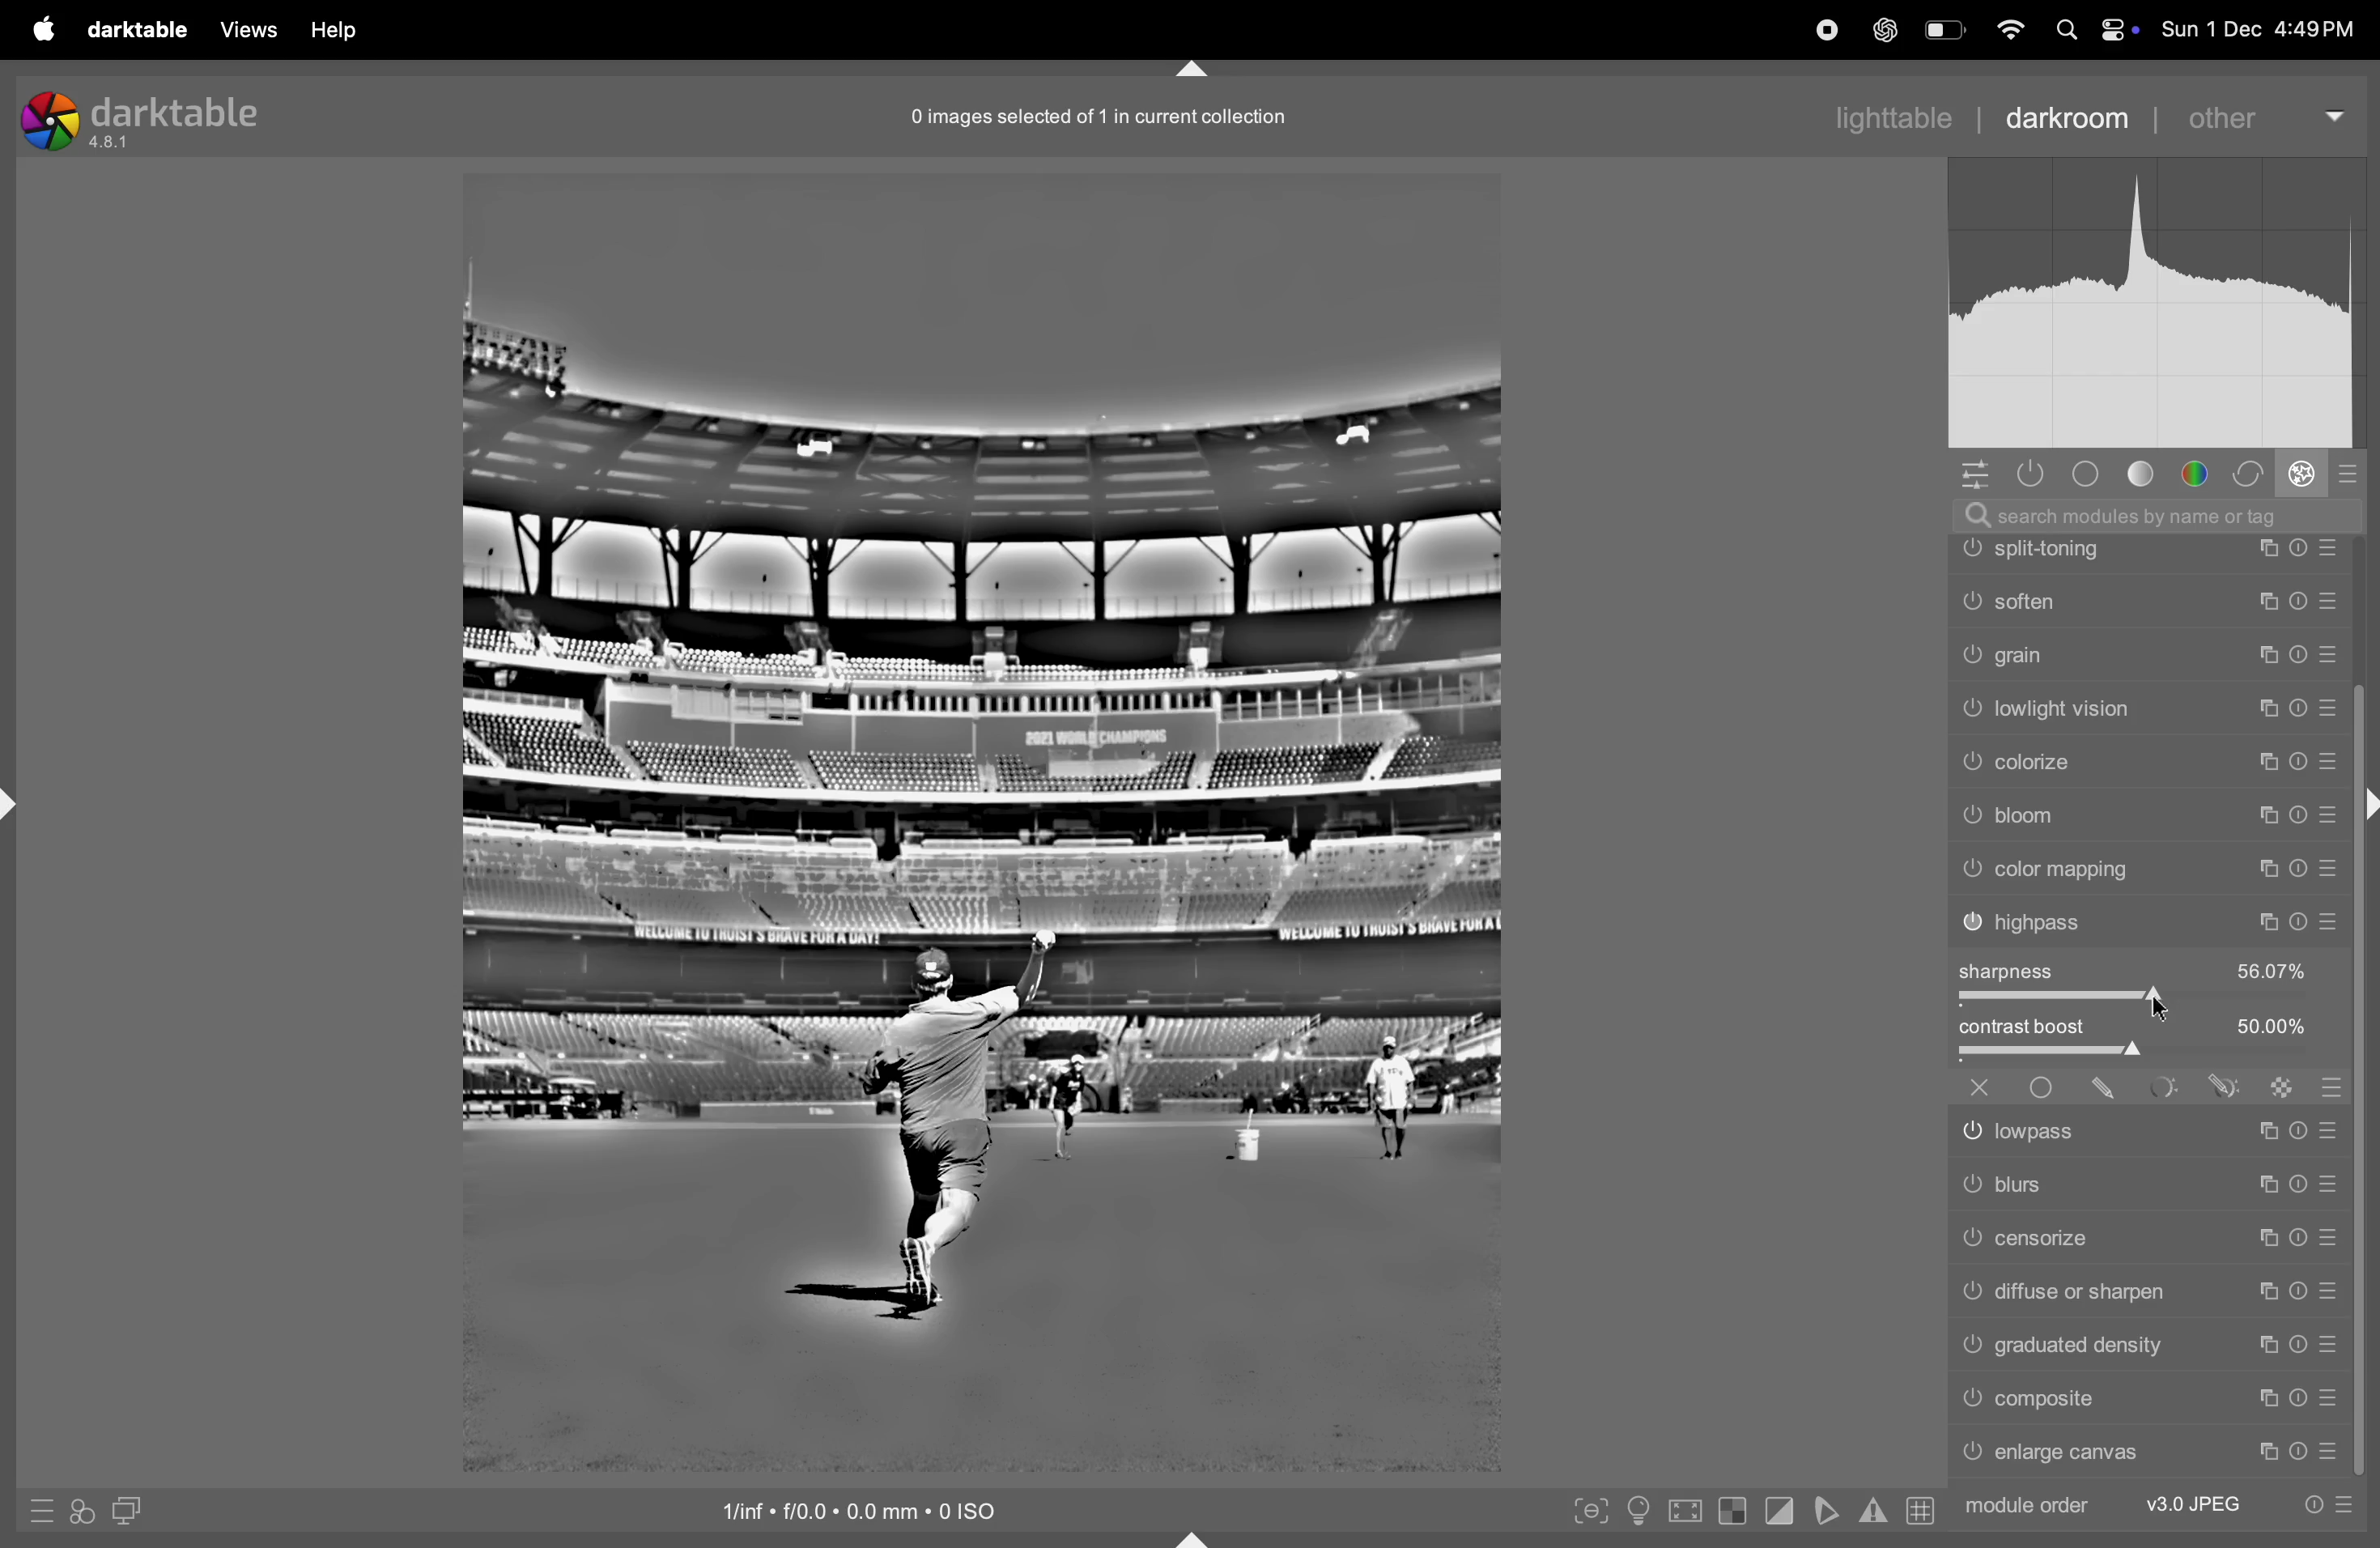 This screenshot has height=1548, width=2380. I want to click on wifi, so click(2009, 31).